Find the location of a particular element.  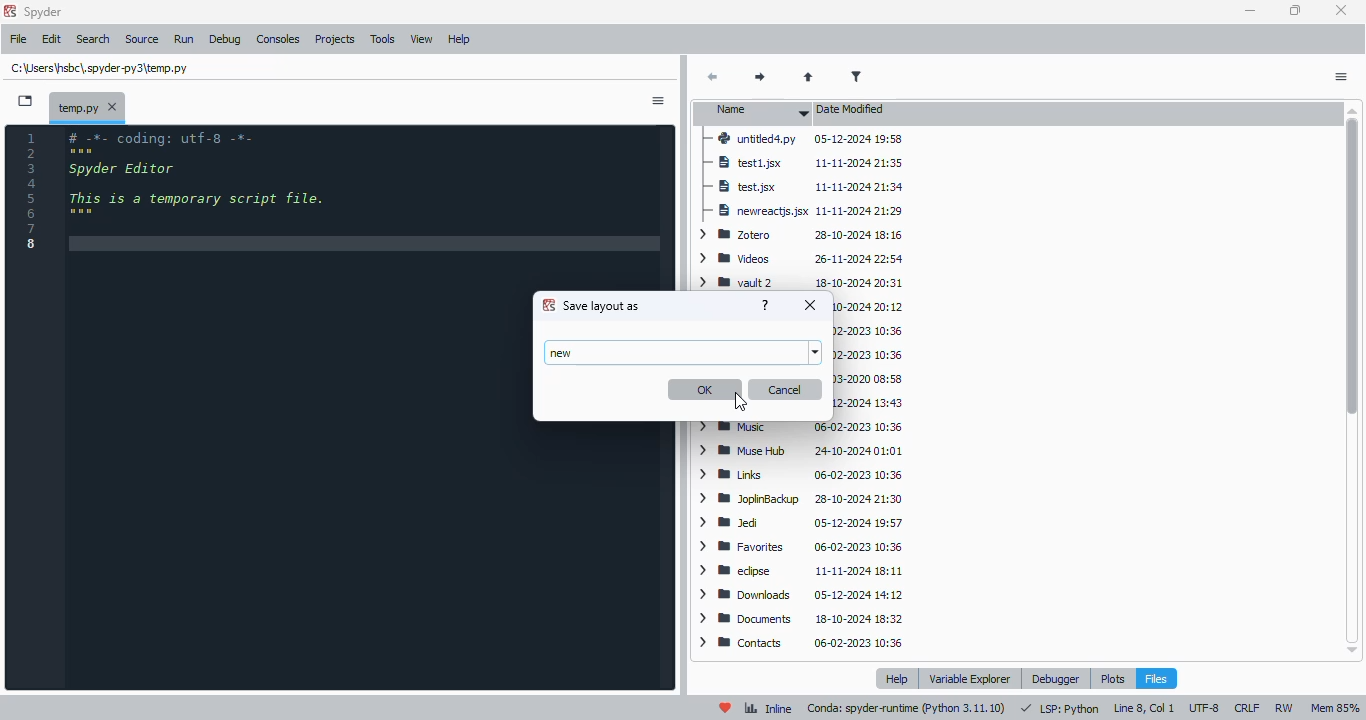

filter filenames is located at coordinates (858, 77).